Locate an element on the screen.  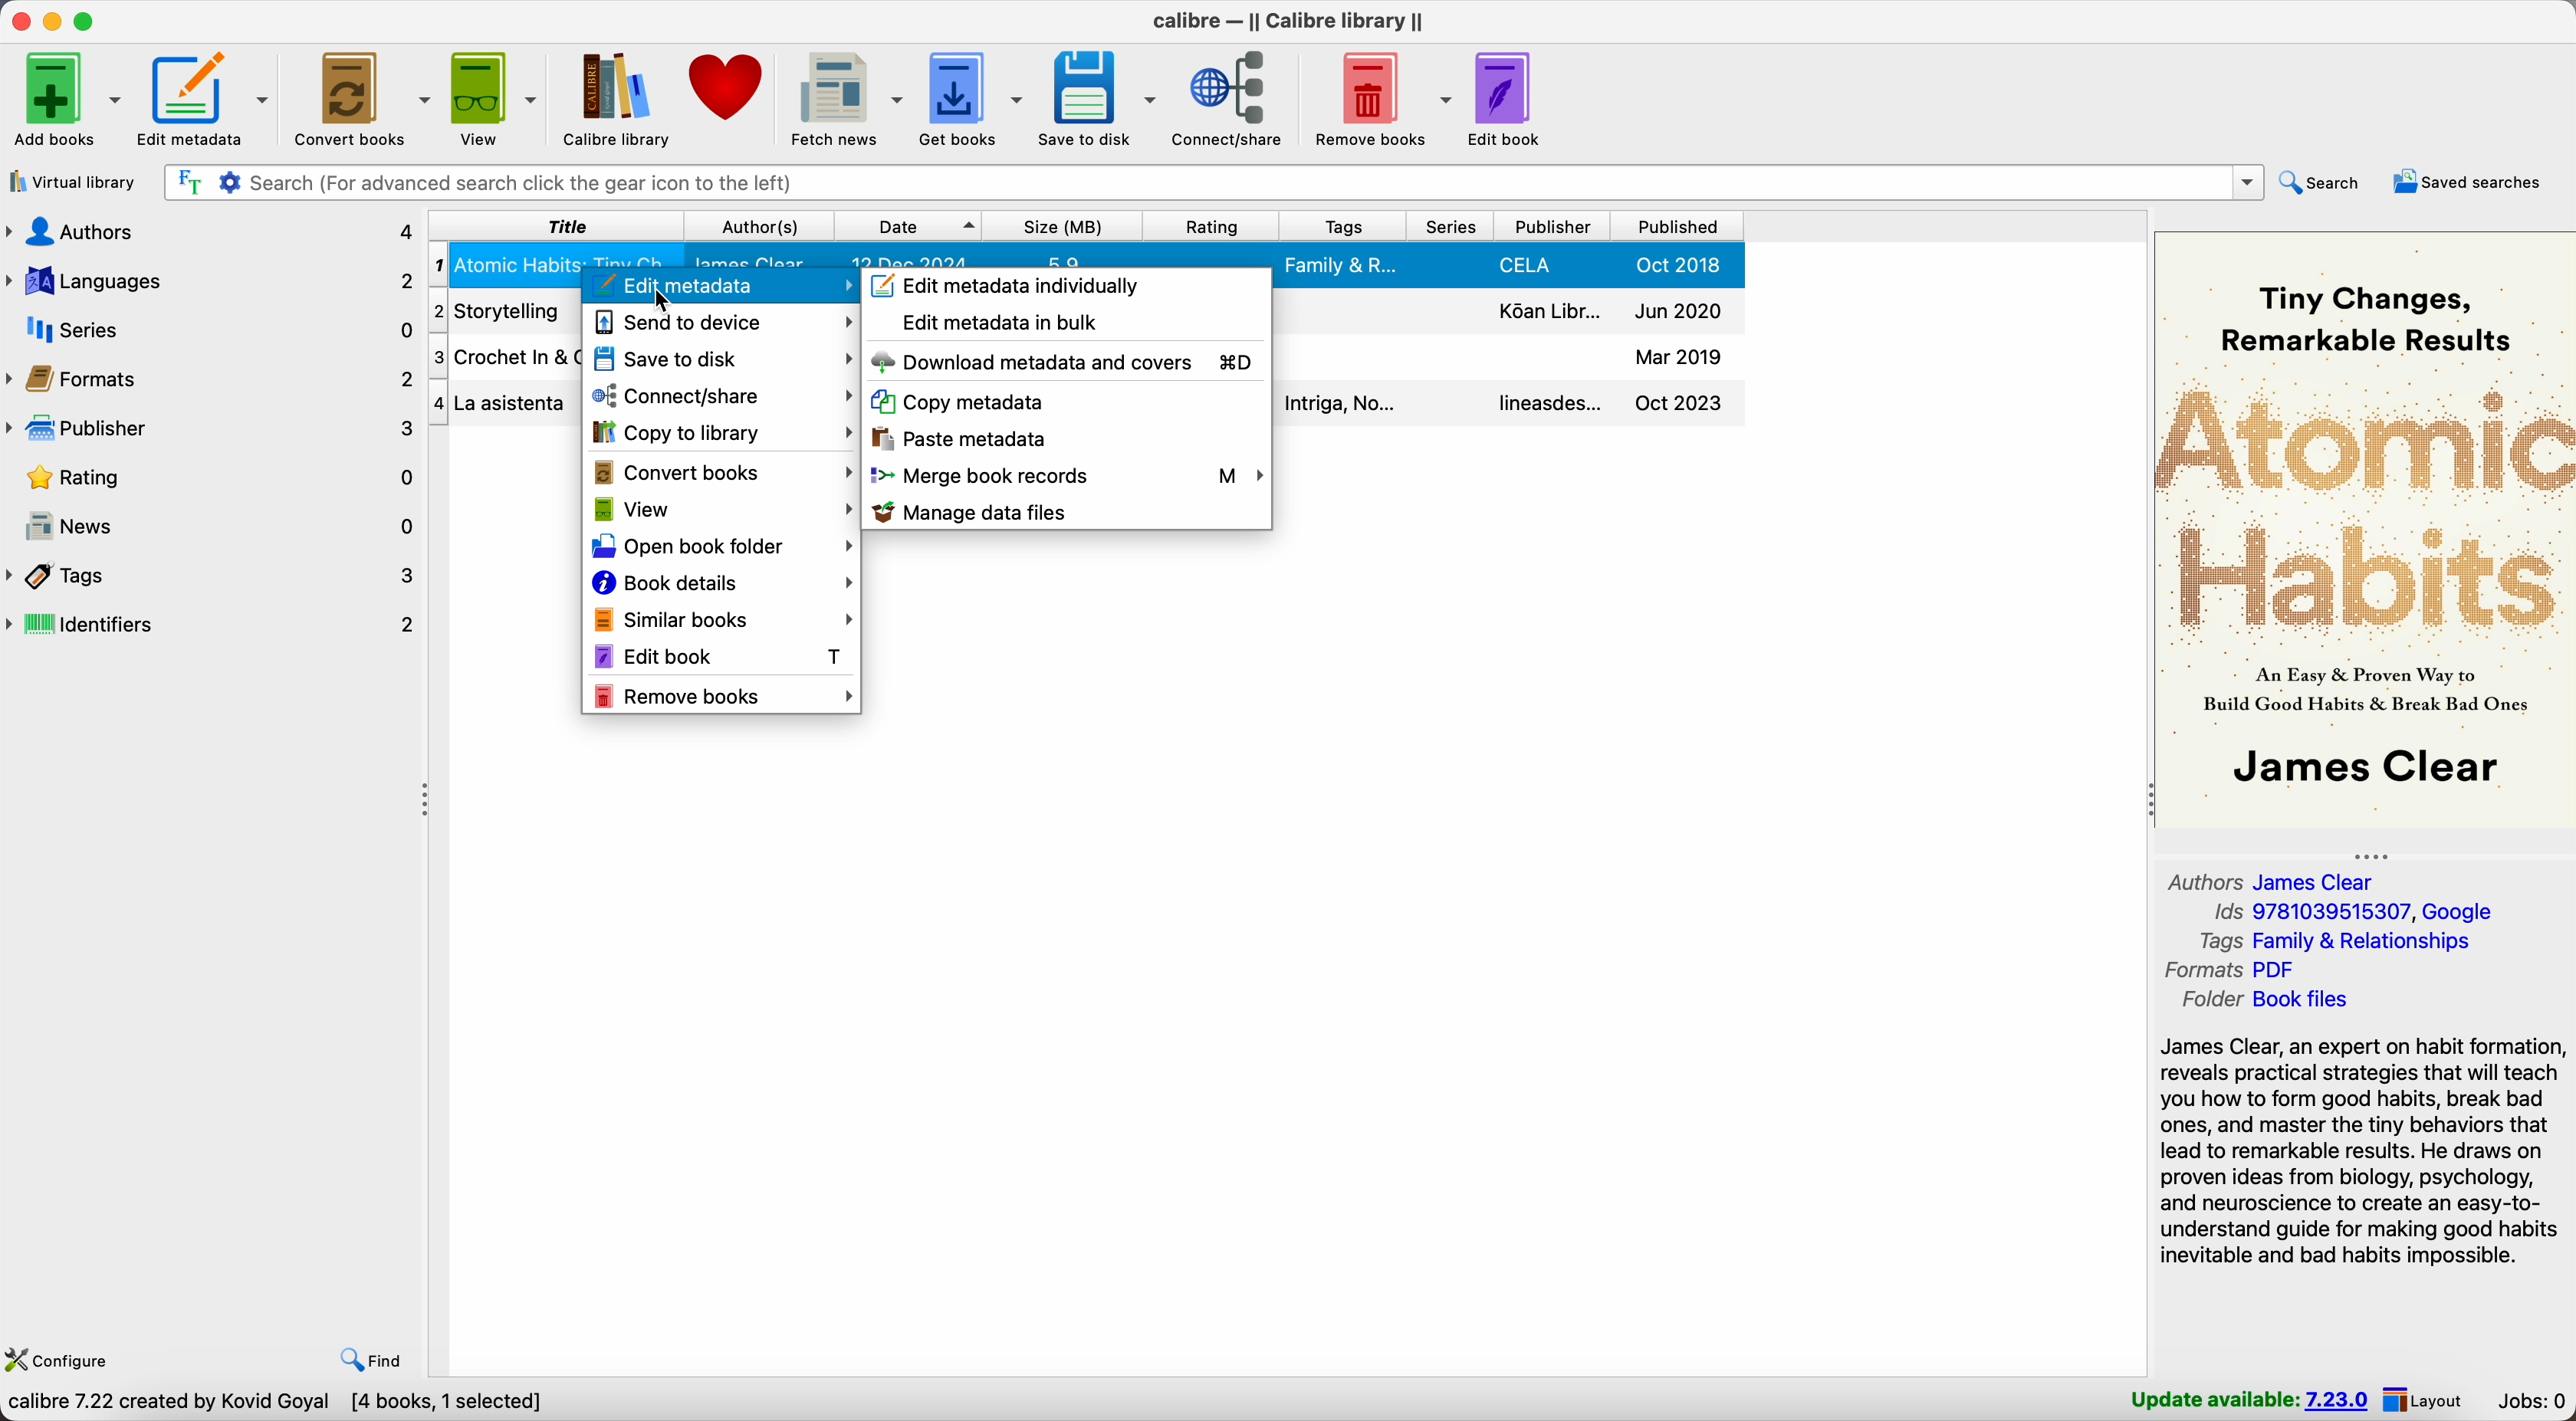
author(s) is located at coordinates (763, 225).